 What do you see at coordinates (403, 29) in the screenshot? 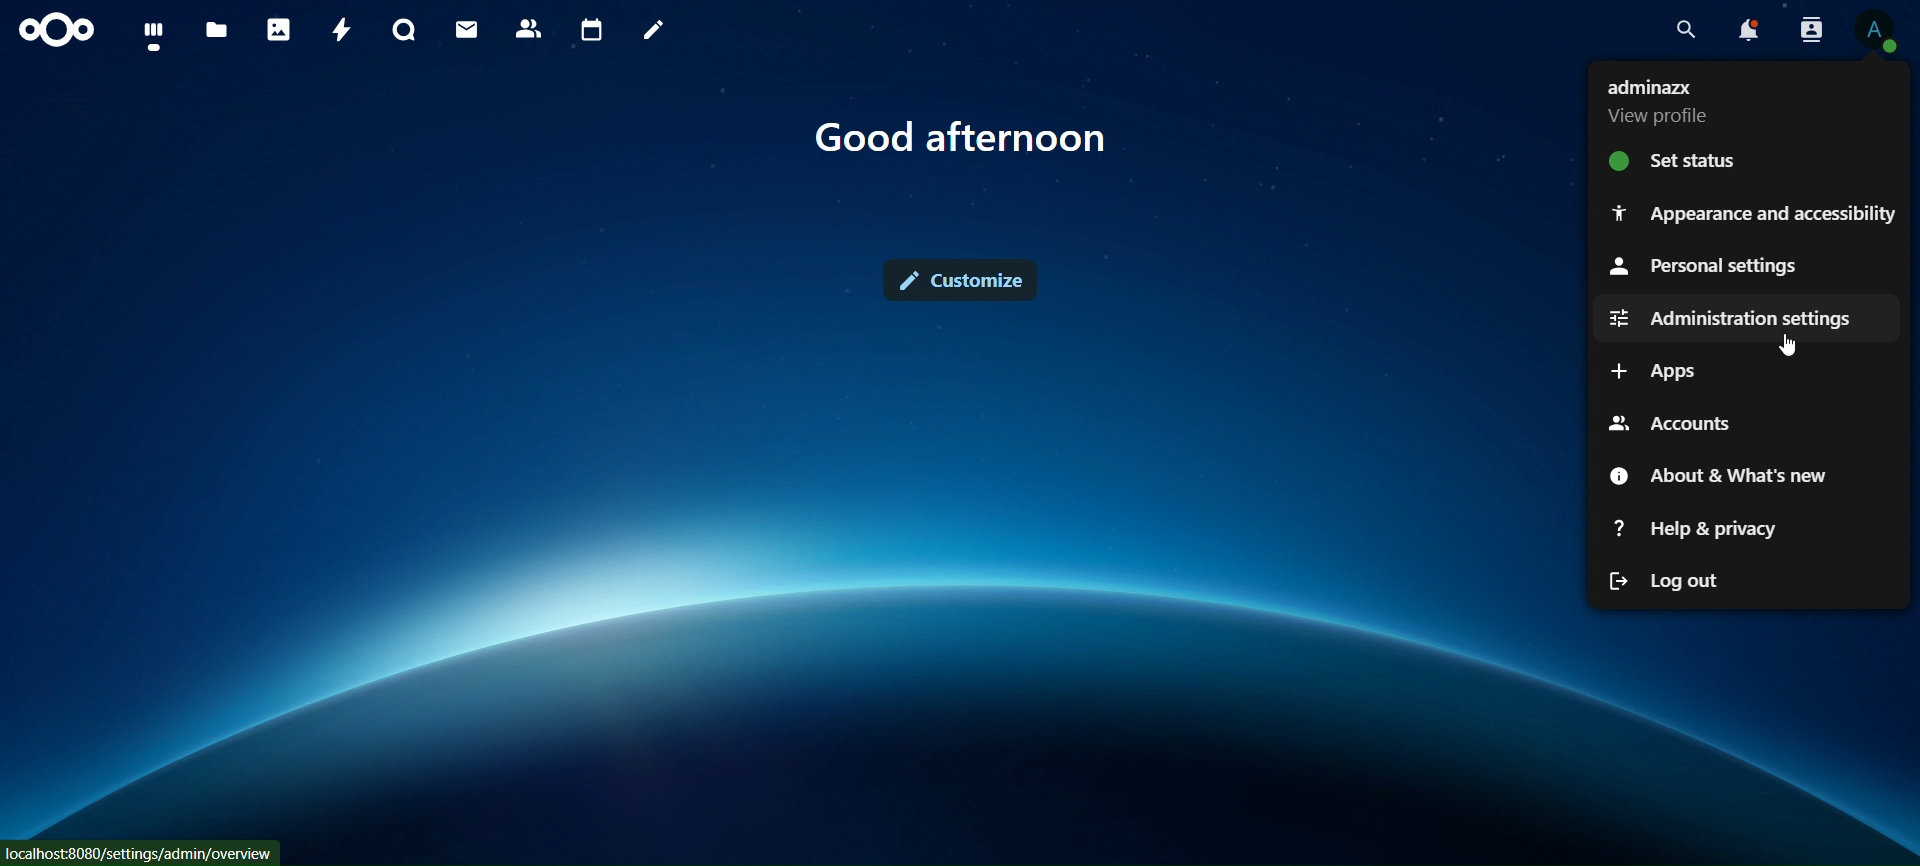
I see `talk` at bounding box center [403, 29].